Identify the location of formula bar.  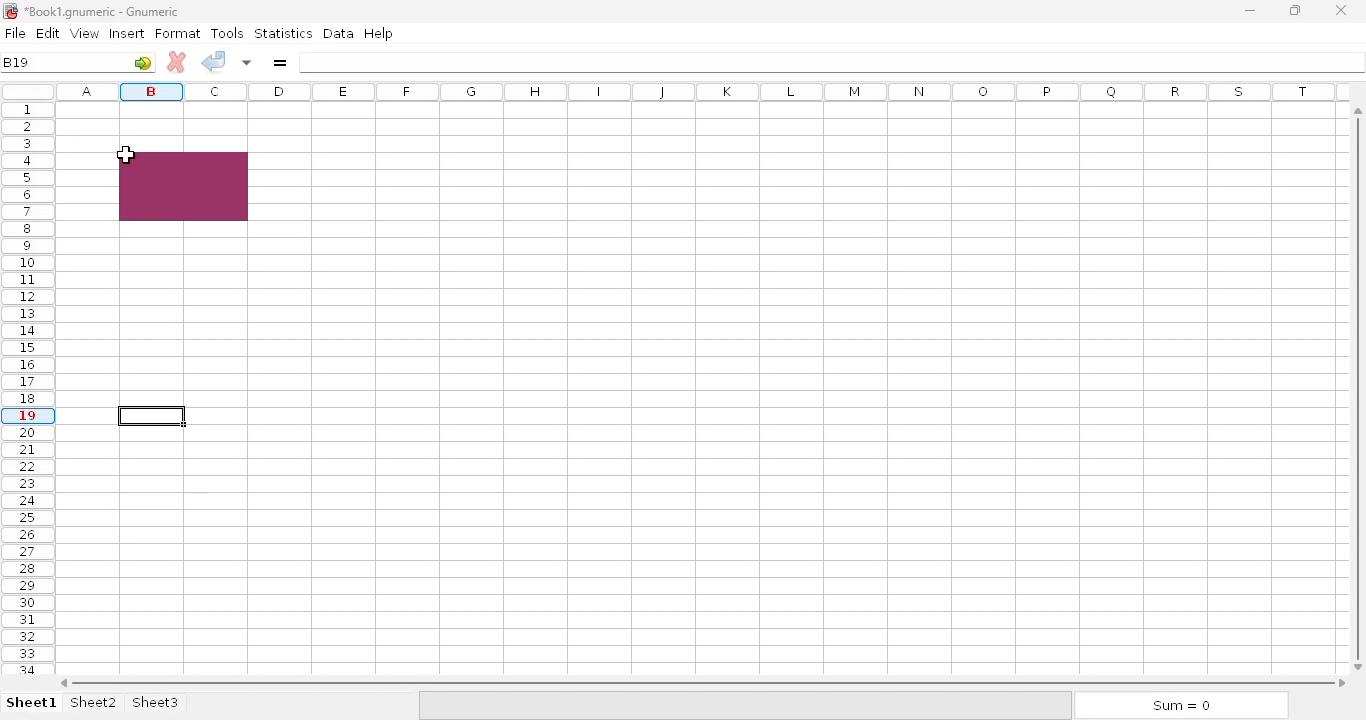
(832, 61).